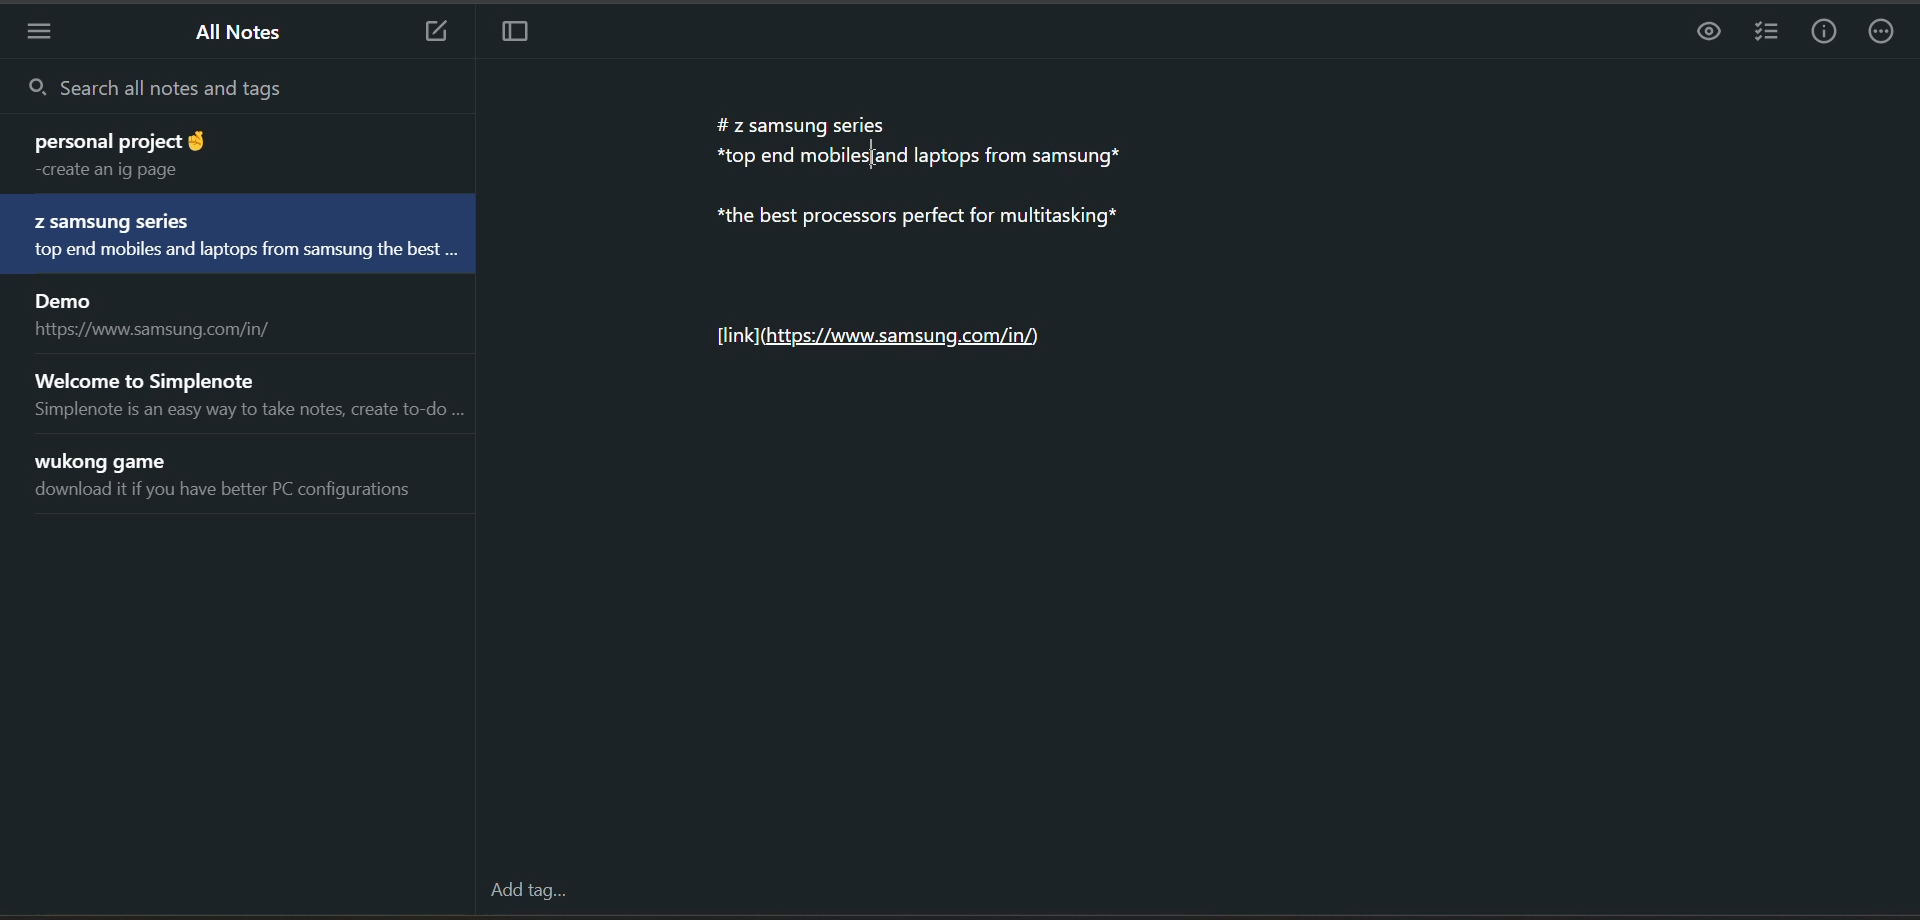 This screenshot has height=920, width=1920. Describe the element at coordinates (435, 32) in the screenshot. I see `new note` at that location.